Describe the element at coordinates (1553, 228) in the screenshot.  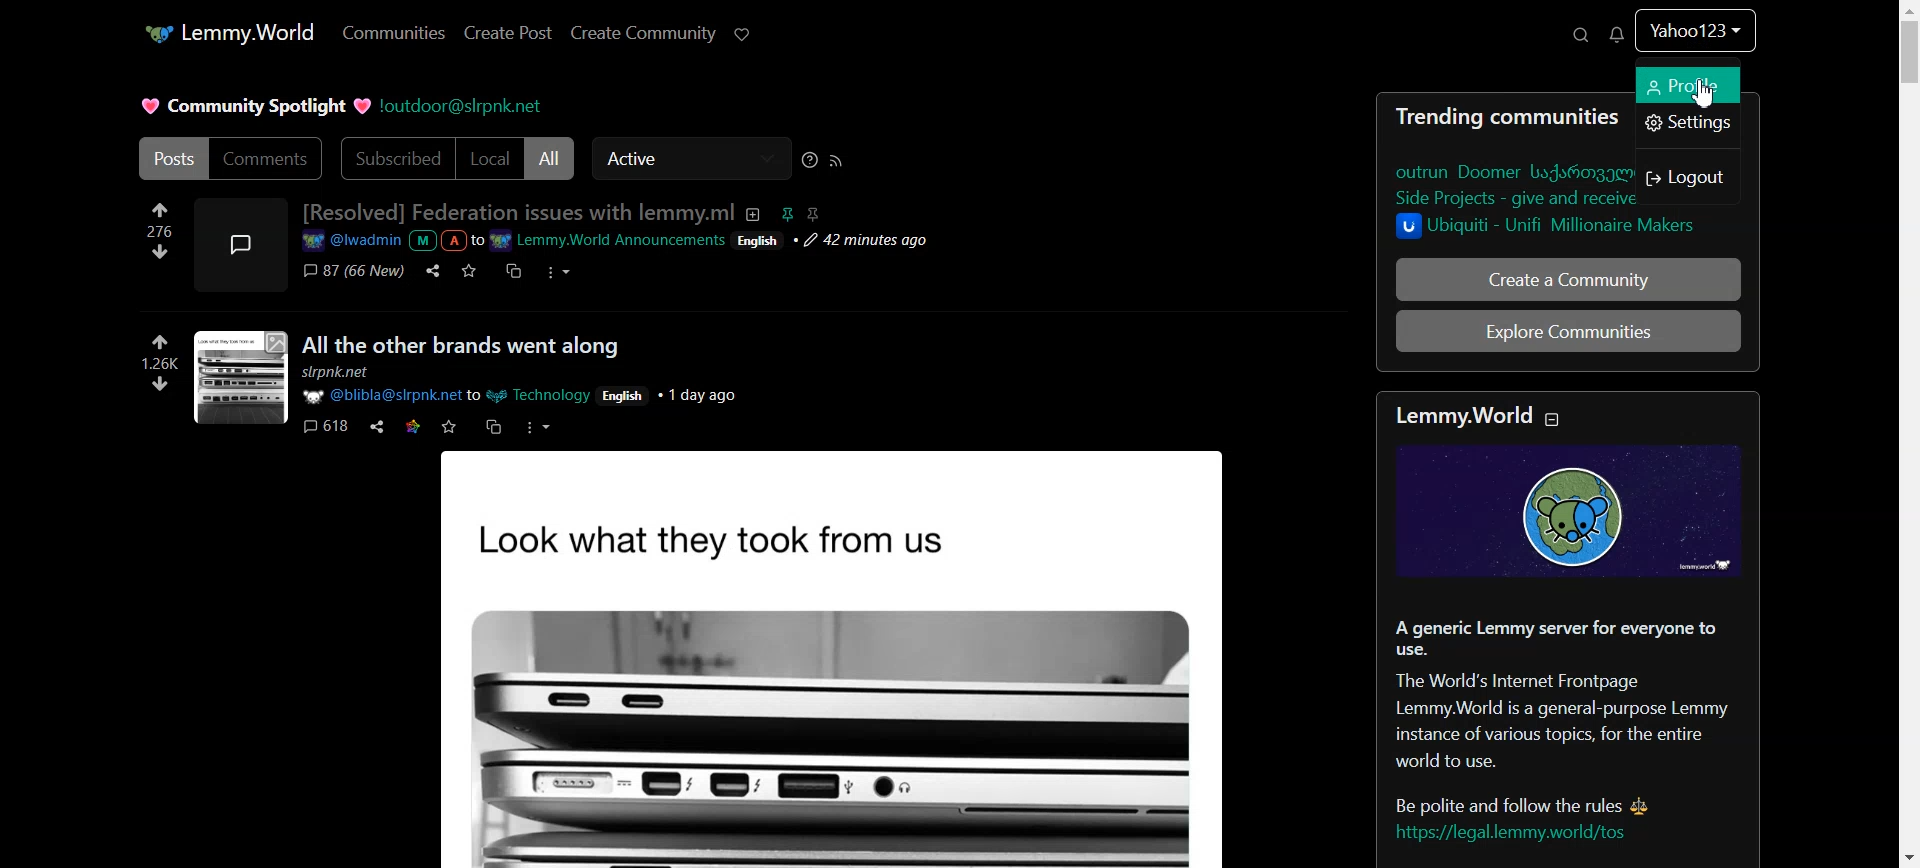
I see `Ubiquiti - unifi millionaire makers` at that location.